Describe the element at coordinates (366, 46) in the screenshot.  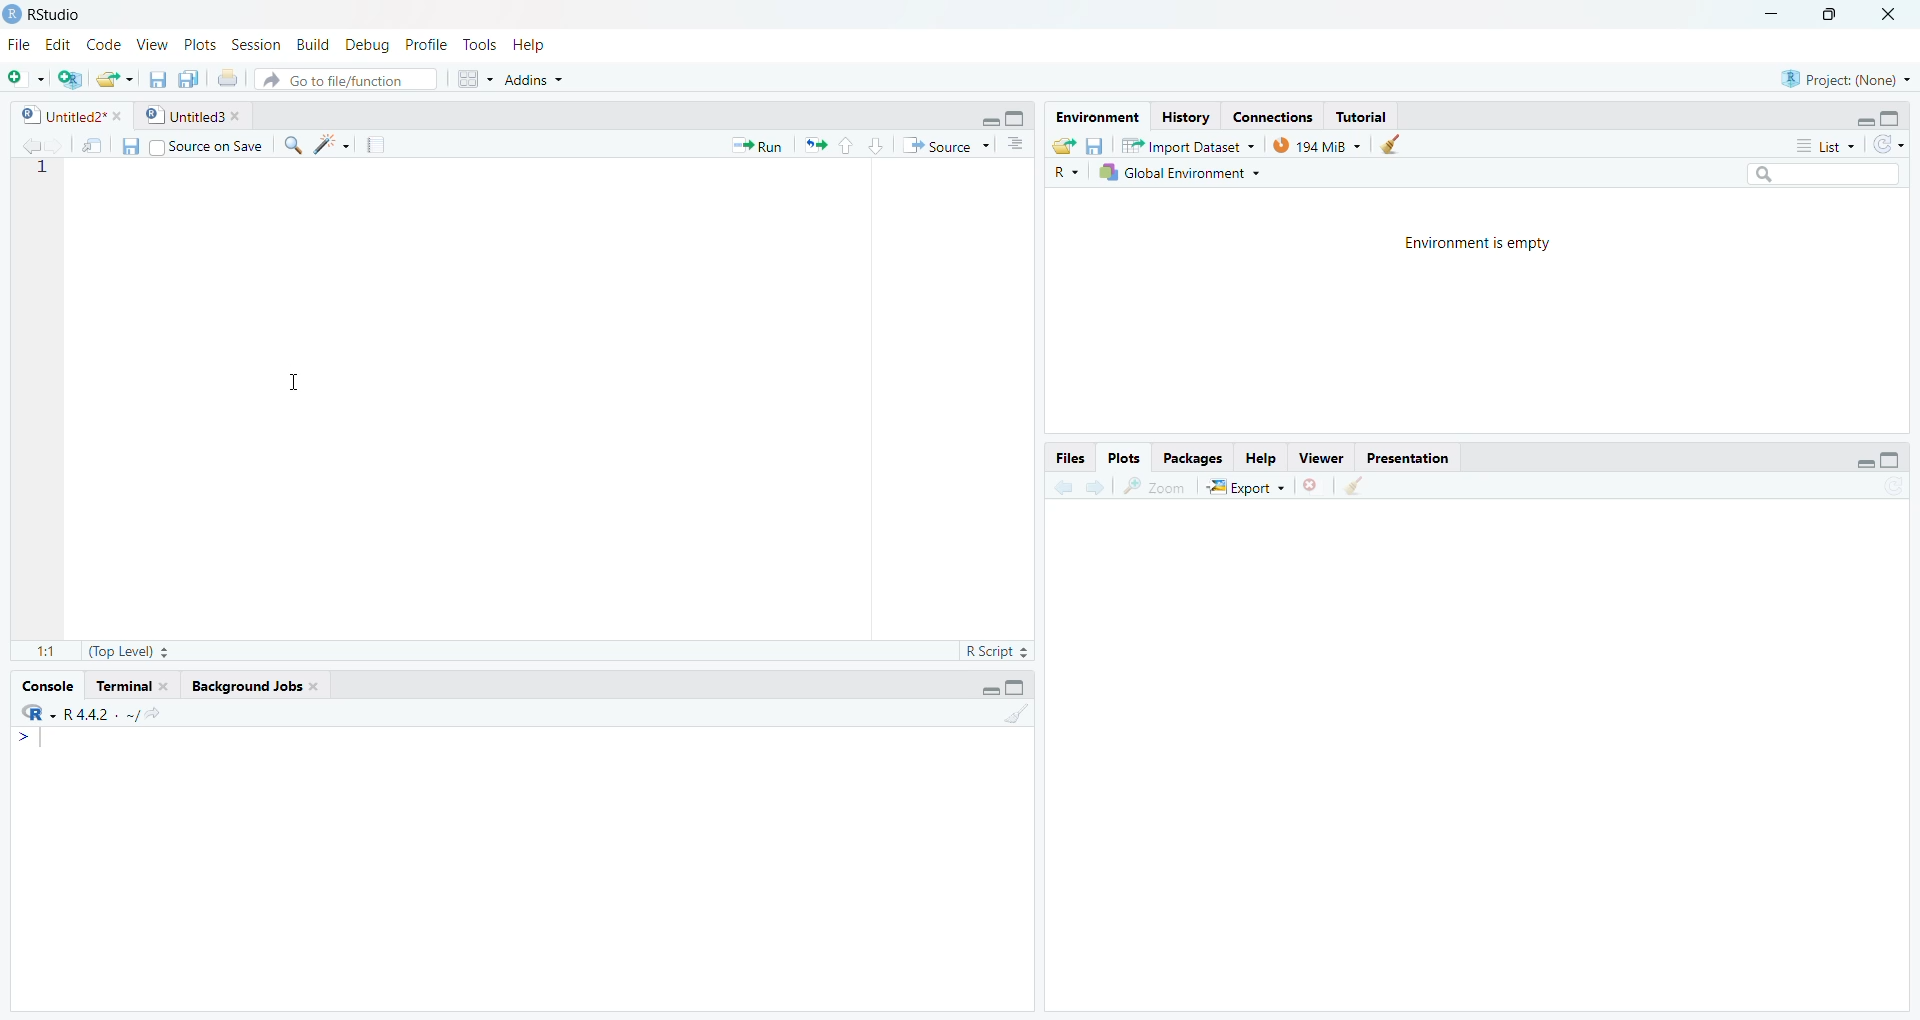
I see `Debug` at that location.